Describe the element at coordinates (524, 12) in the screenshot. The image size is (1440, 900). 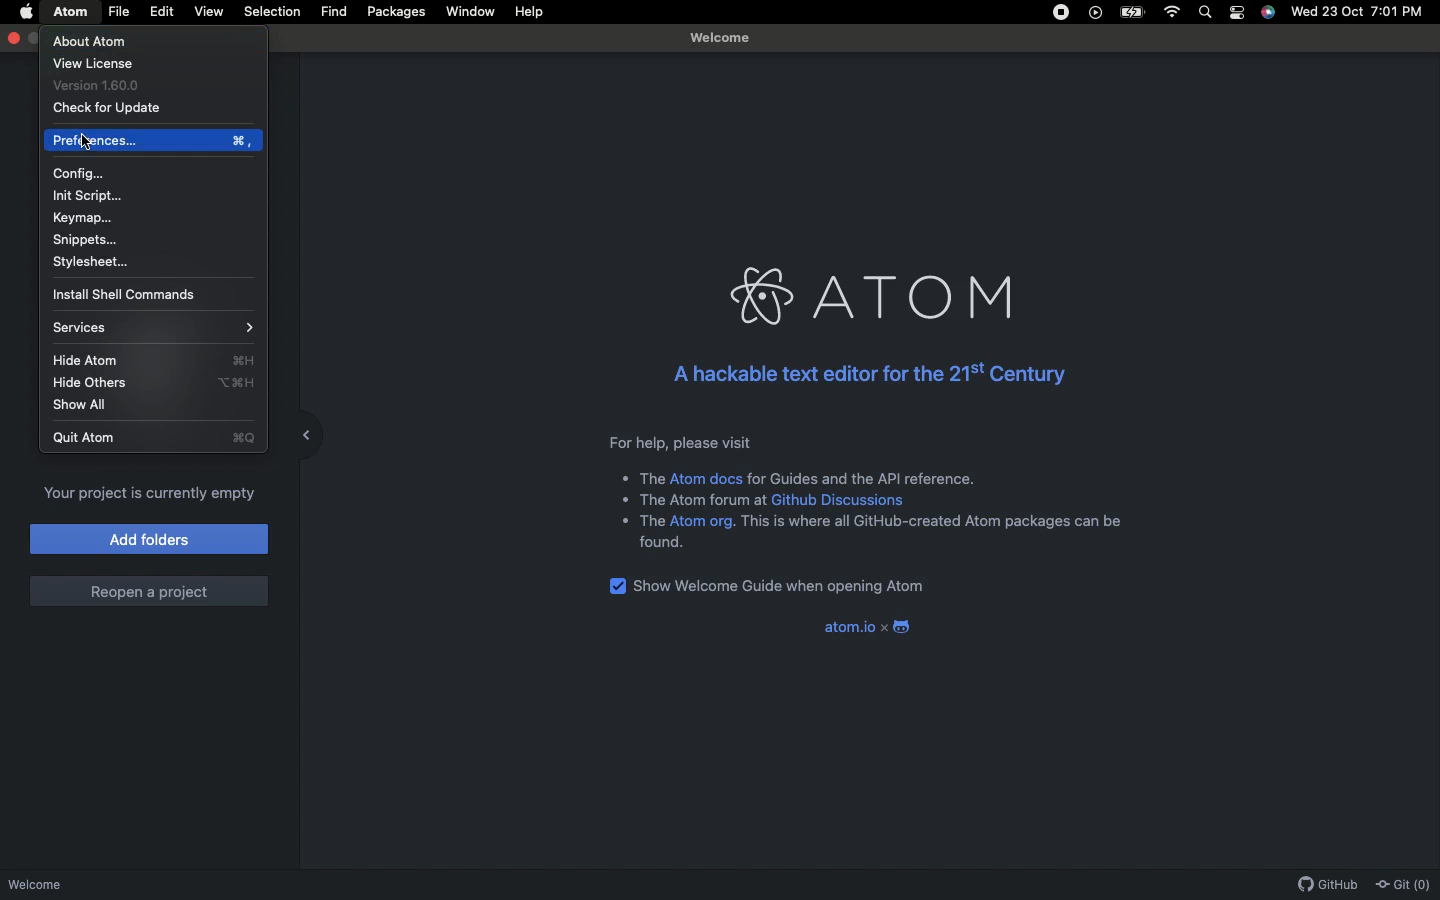
I see `Help` at that location.